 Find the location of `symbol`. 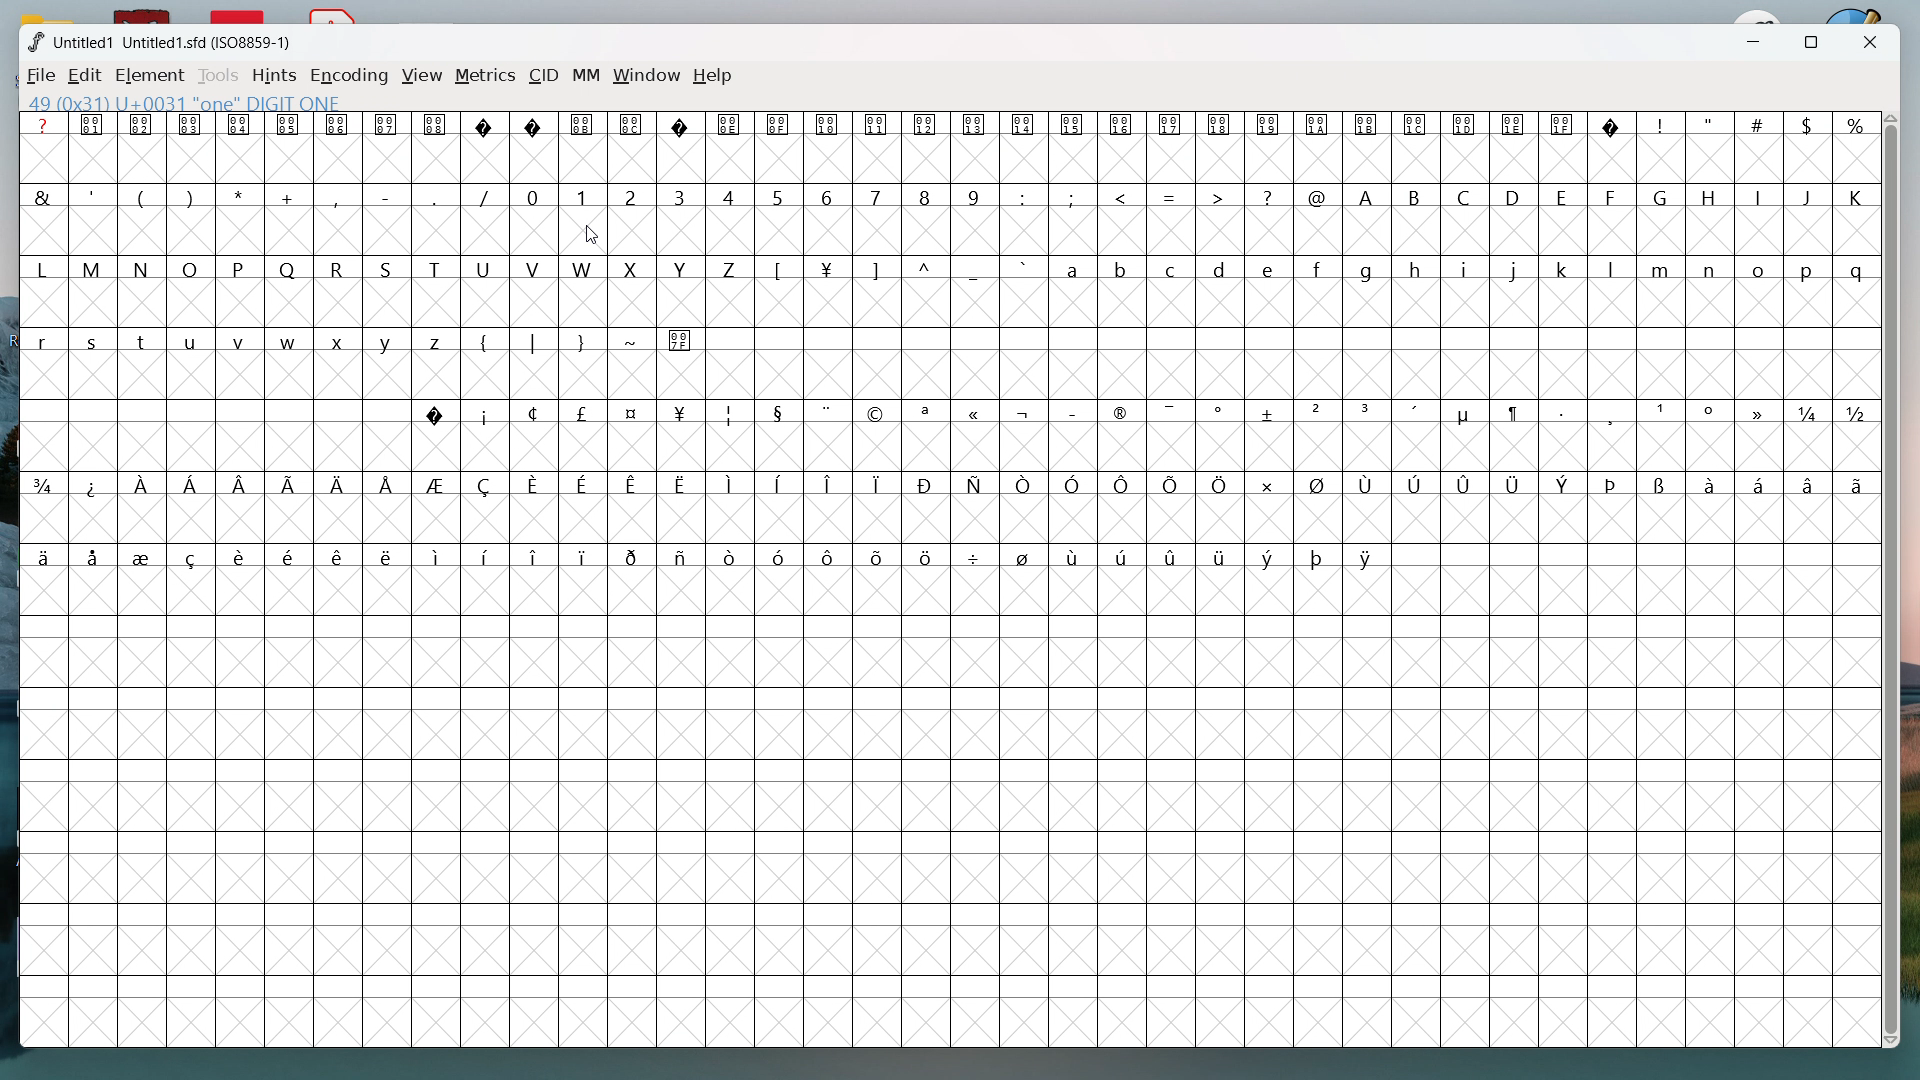

symbol is located at coordinates (927, 123).